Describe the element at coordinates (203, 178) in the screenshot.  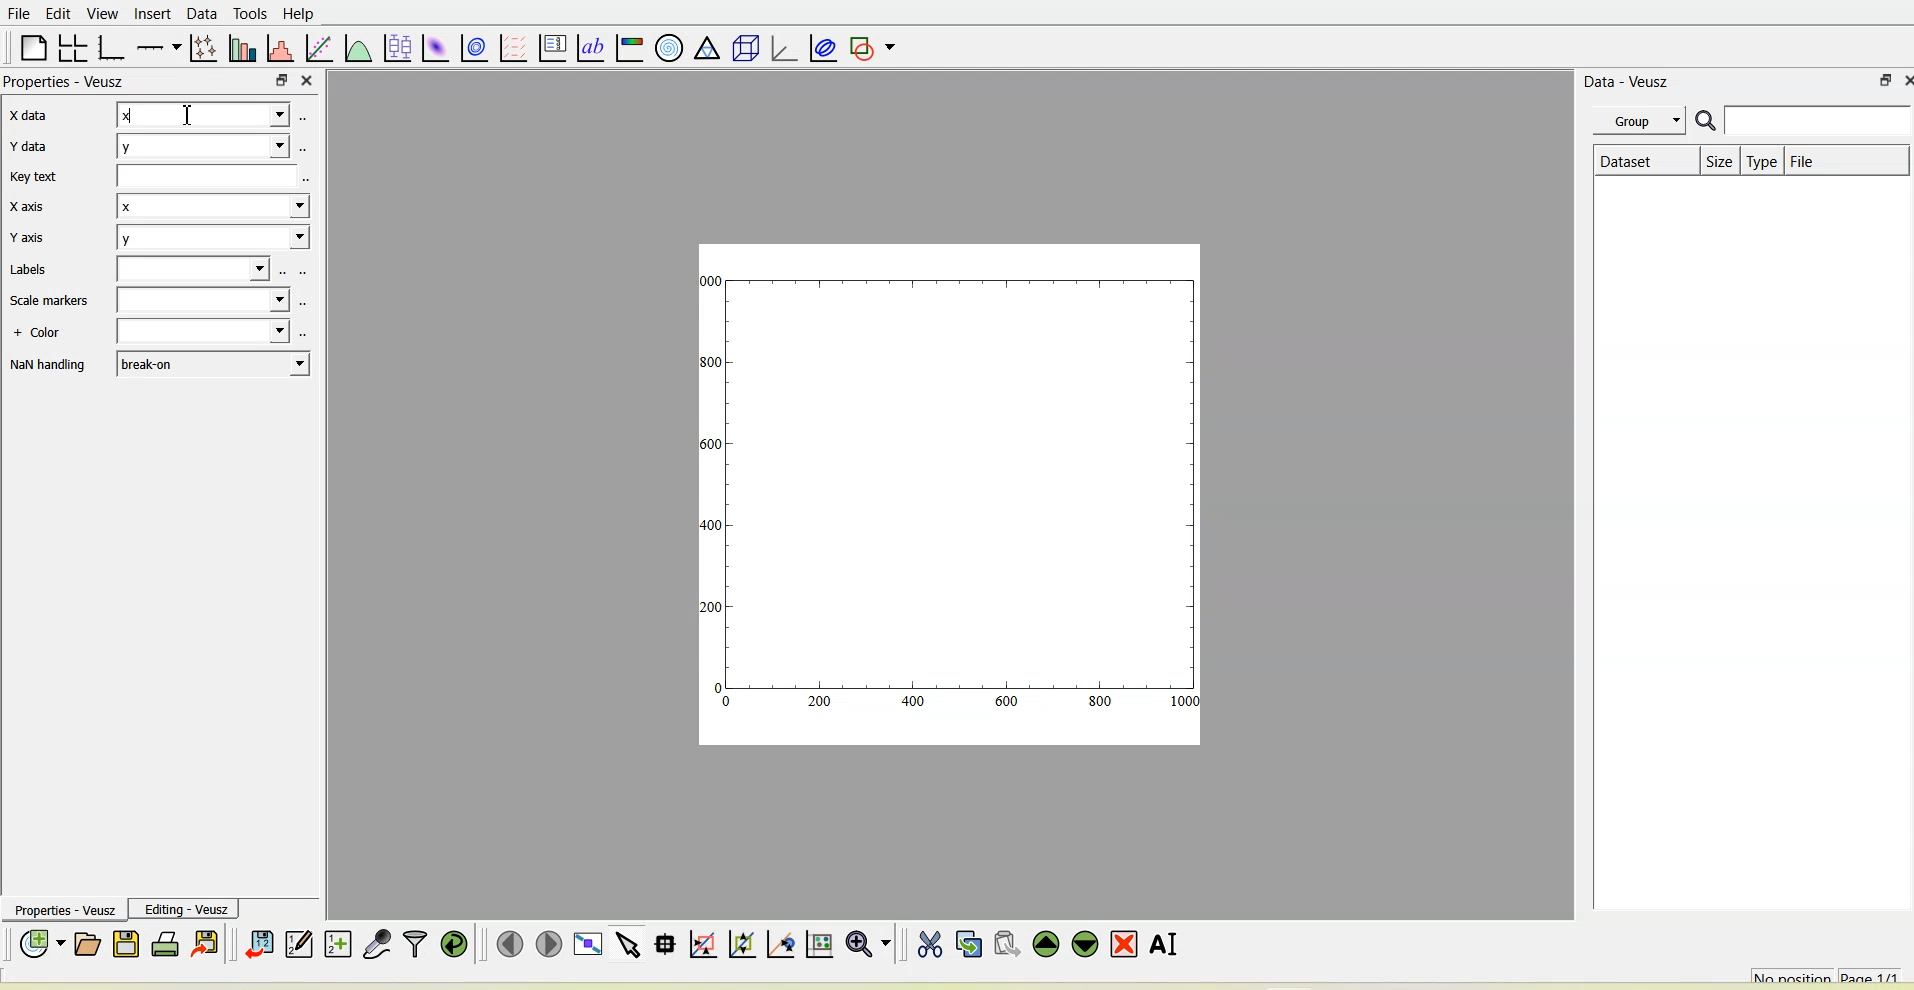
I see `select using dataset browser` at that location.